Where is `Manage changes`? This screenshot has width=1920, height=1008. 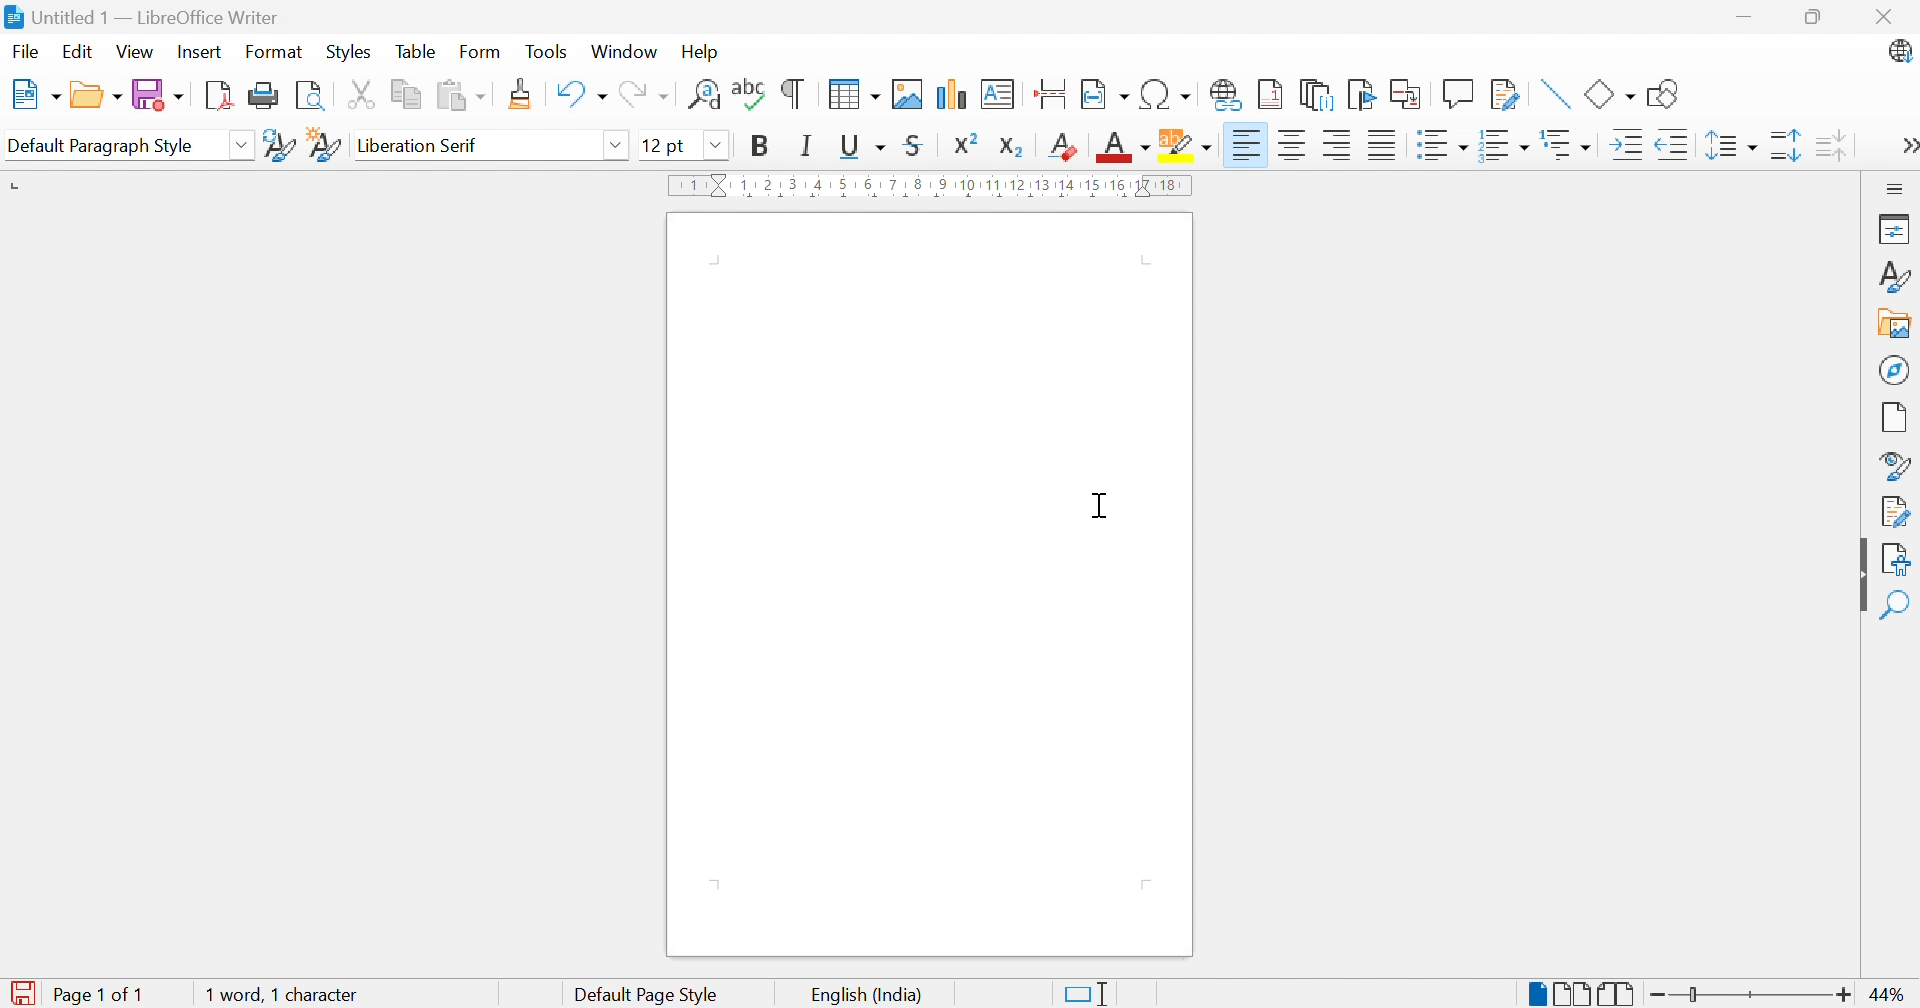 Manage changes is located at coordinates (1900, 513).